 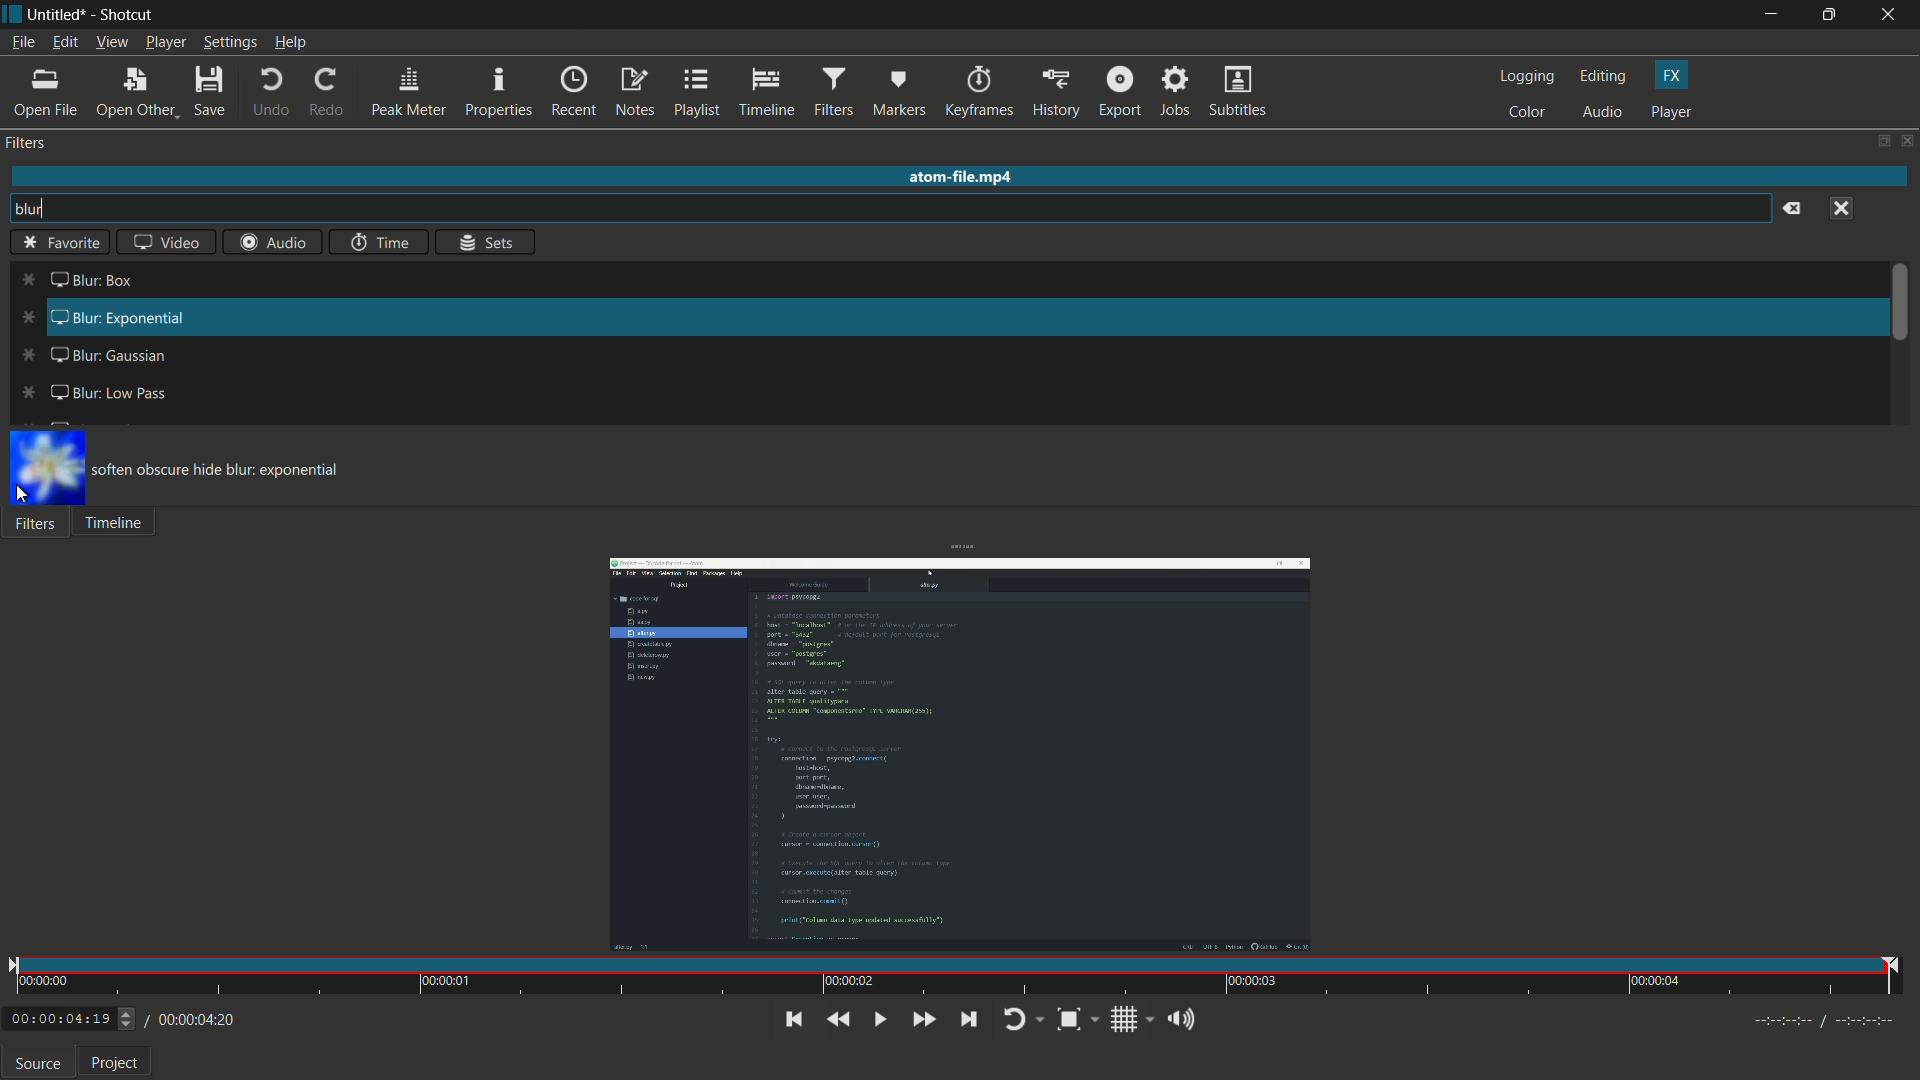 What do you see at coordinates (1815, 1024) in the screenshot?
I see `Timecodes` at bounding box center [1815, 1024].